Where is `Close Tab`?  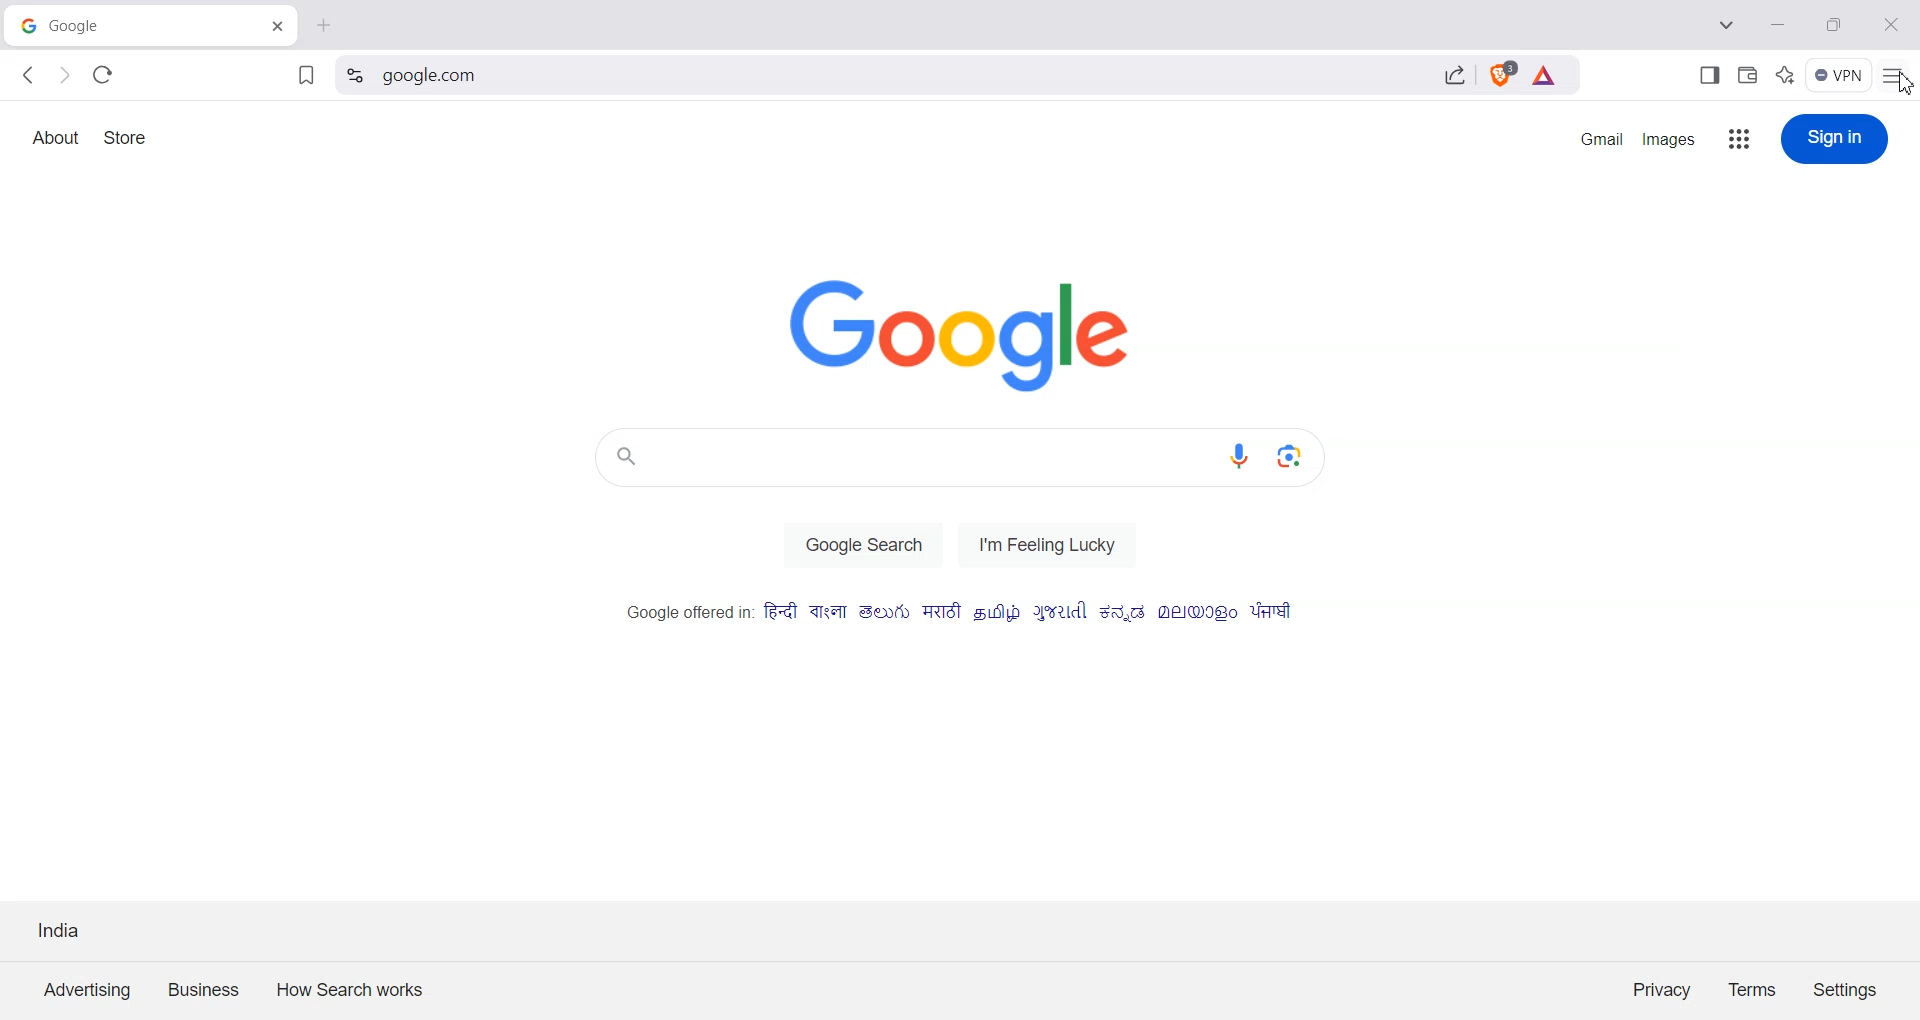 Close Tab is located at coordinates (278, 23).